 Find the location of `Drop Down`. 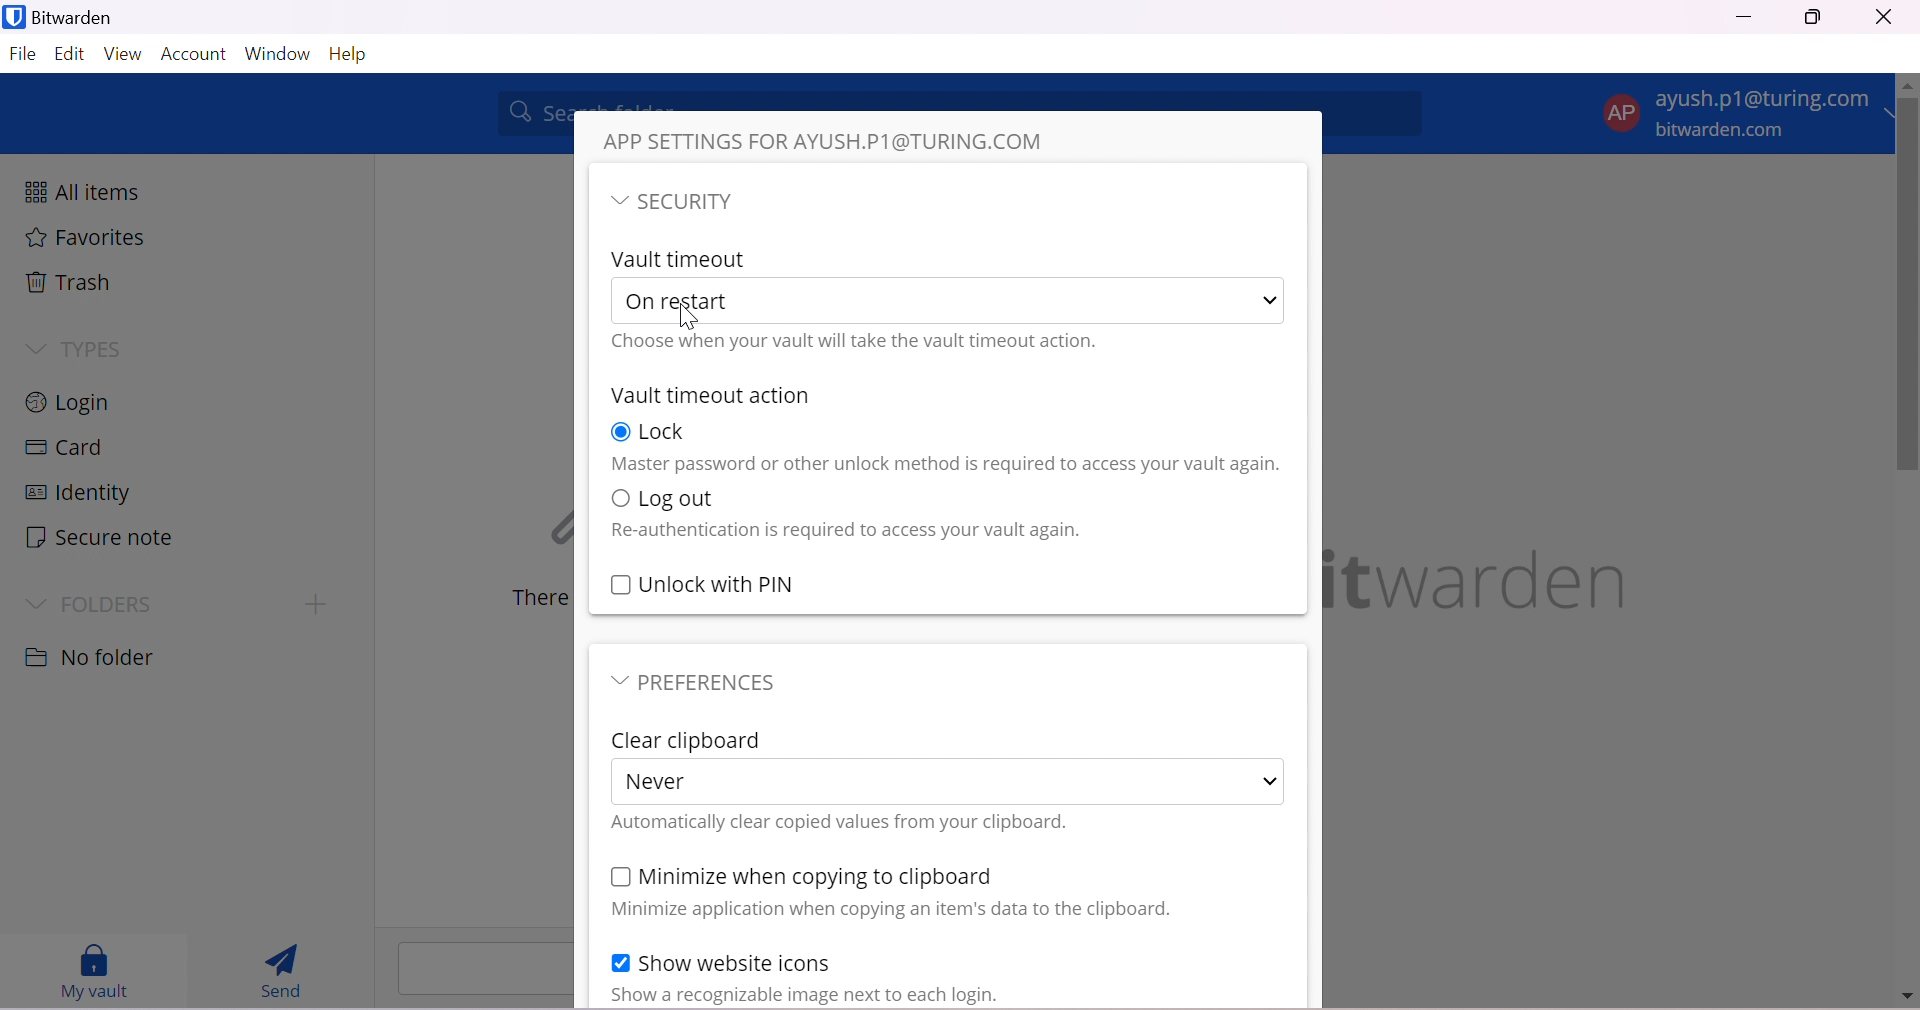

Drop Down is located at coordinates (614, 681).